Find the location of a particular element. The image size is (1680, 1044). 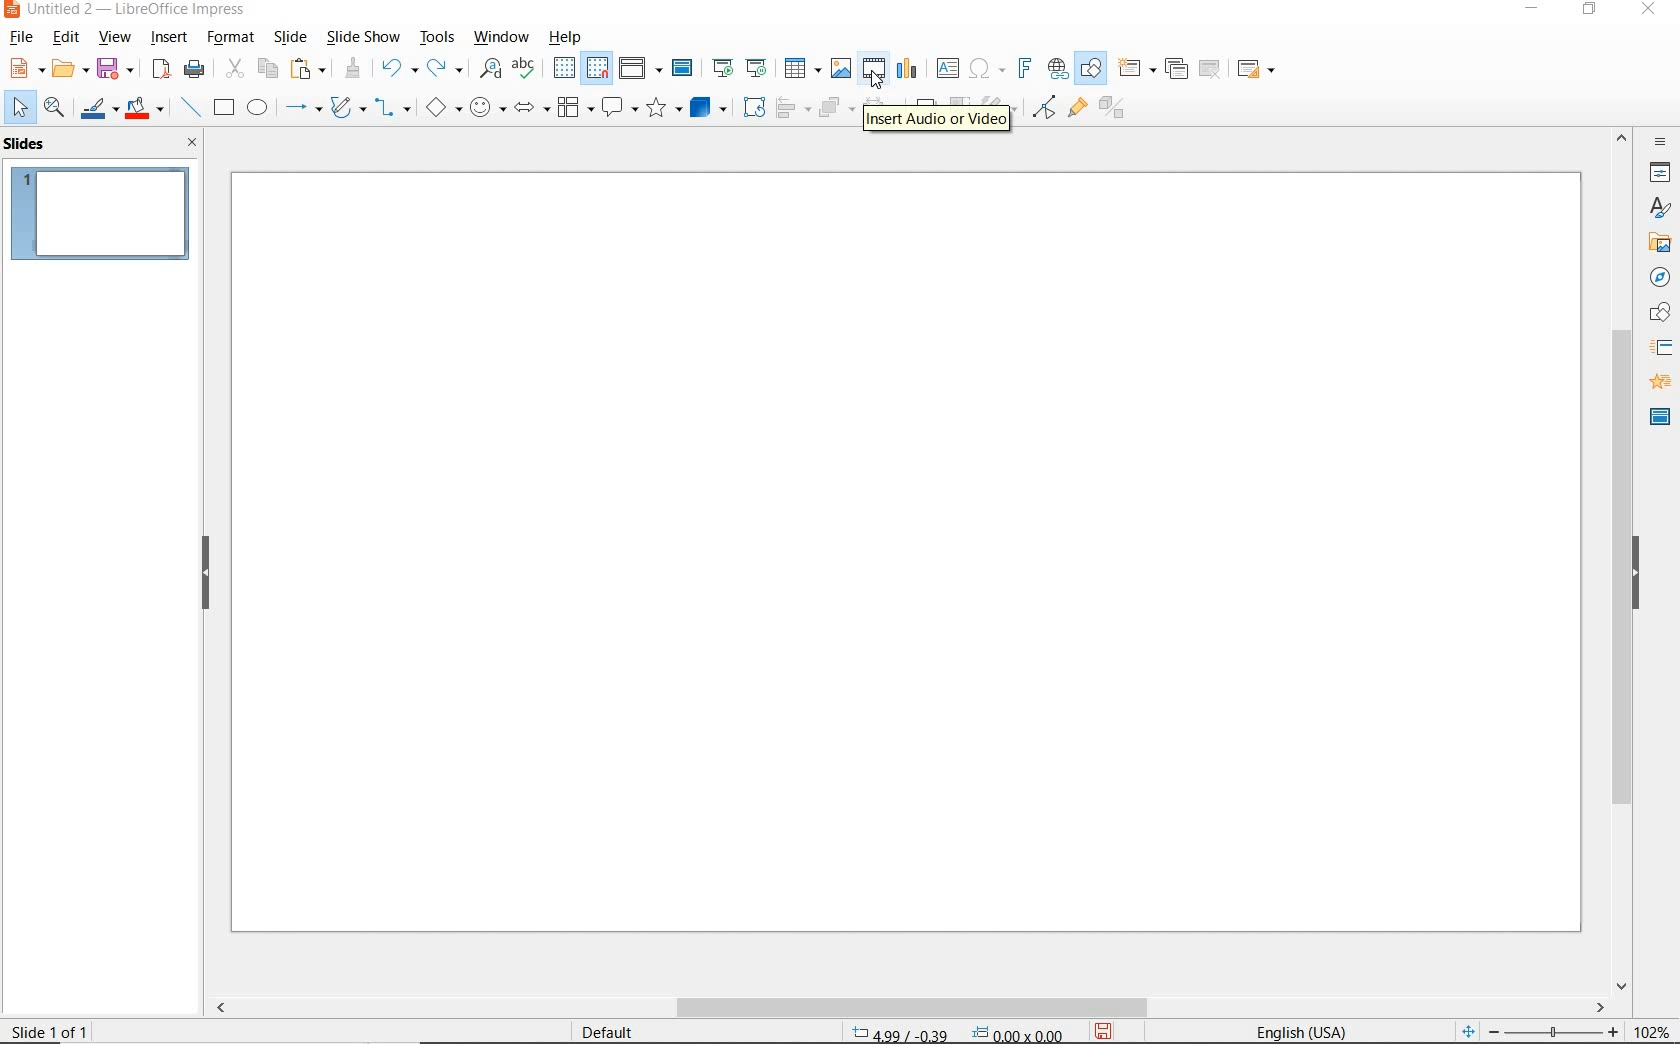

PROPERTIES is located at coordinates (1662, 174).